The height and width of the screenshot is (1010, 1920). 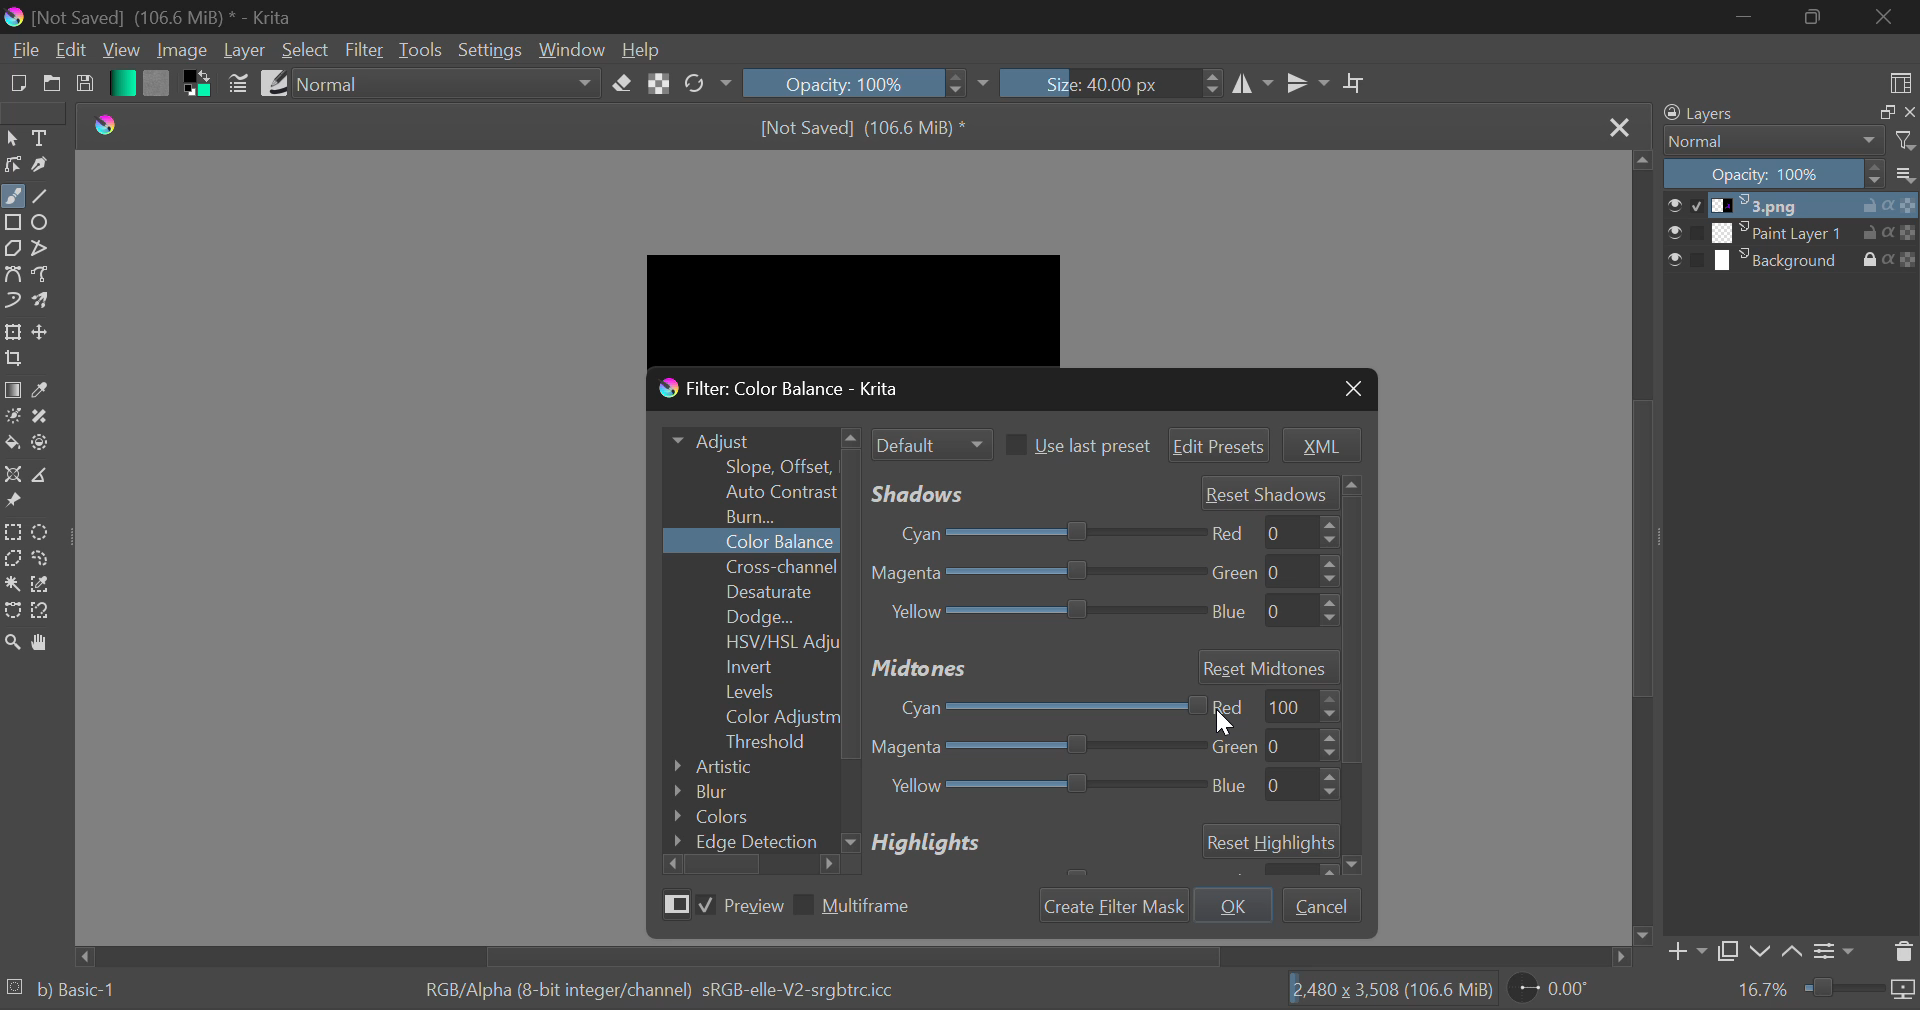 What do you see at coordinates (48, 642) in the screenshot?
I see `Pan` at bounding box center [48, 642].